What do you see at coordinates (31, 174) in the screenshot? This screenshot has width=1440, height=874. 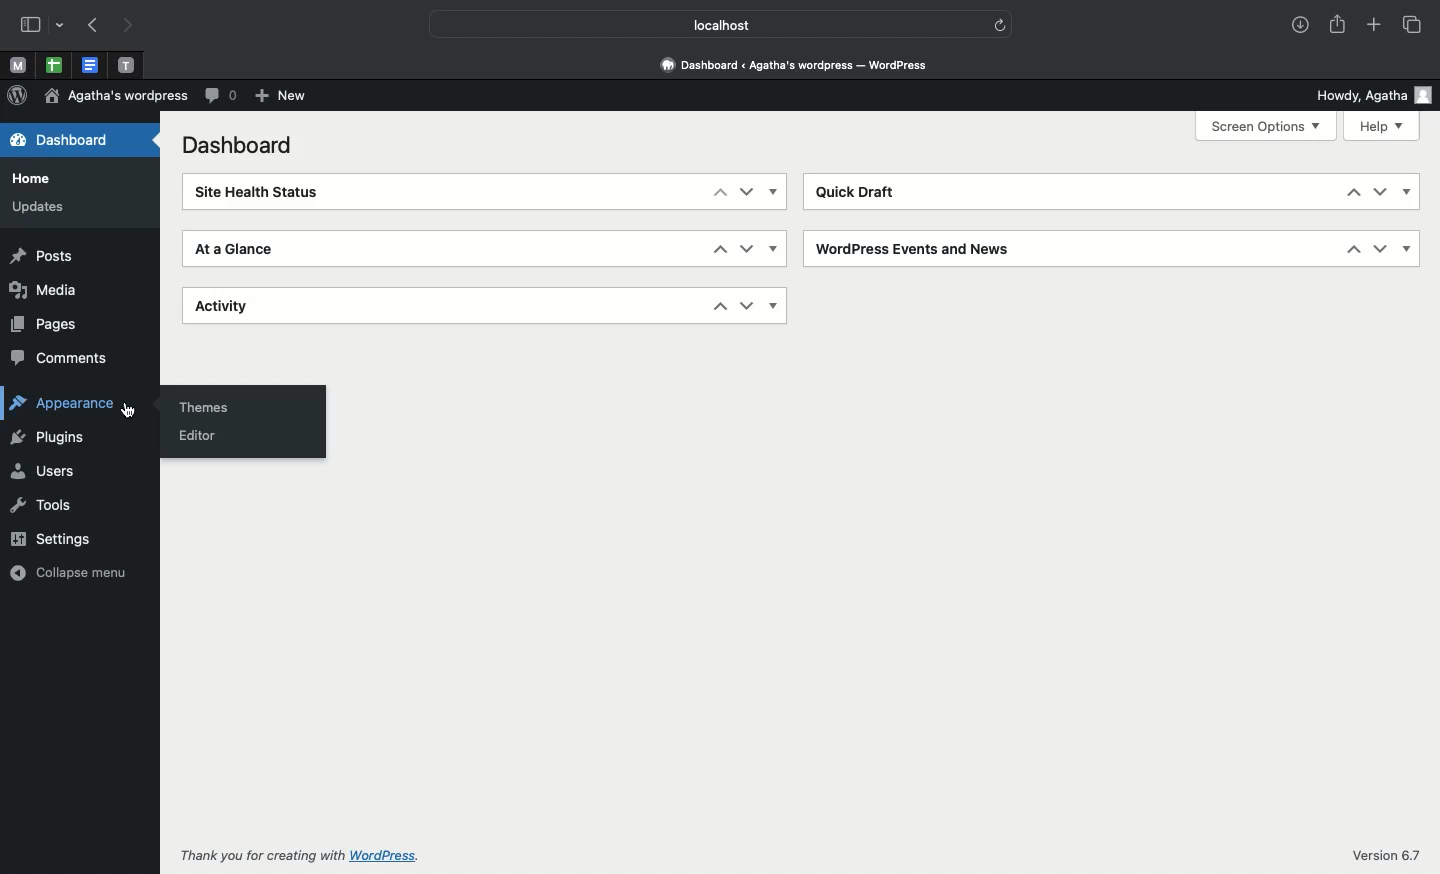 I see `Home` at bounding box center [31, 174].